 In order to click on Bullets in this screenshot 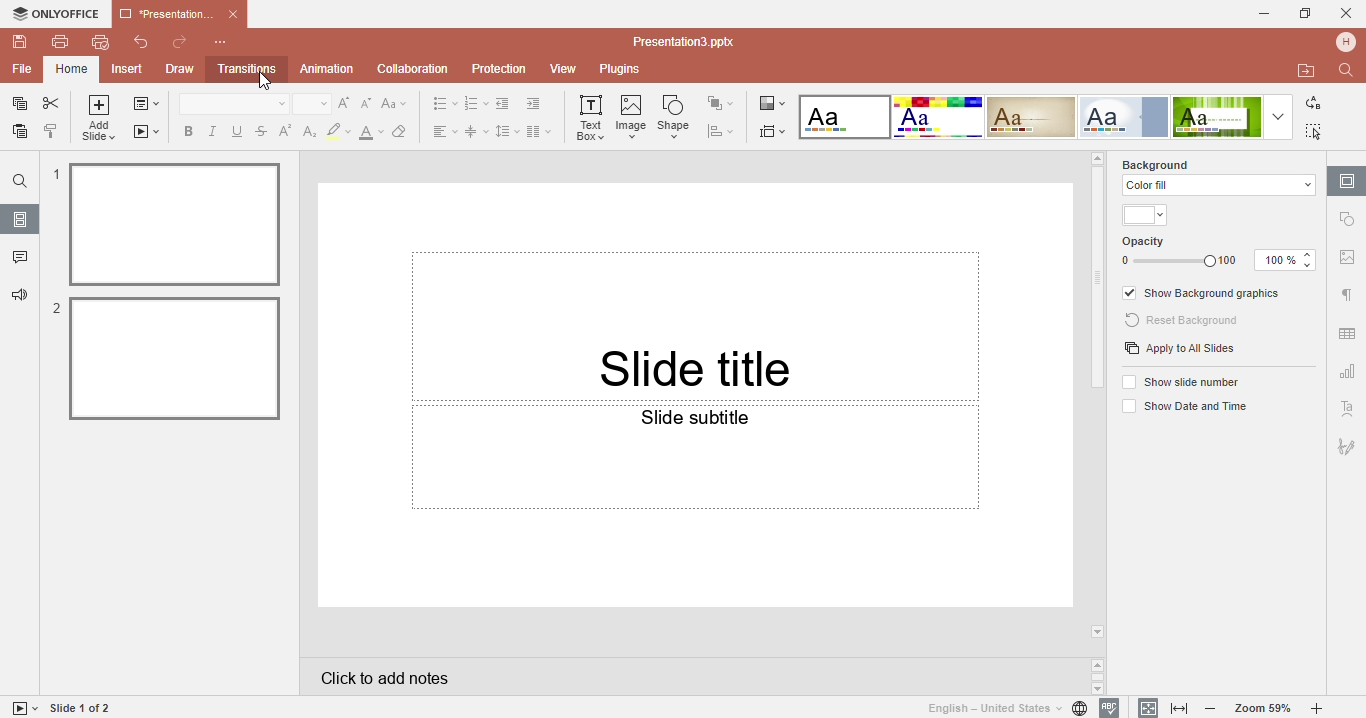, I will do `click(444, 104)`.